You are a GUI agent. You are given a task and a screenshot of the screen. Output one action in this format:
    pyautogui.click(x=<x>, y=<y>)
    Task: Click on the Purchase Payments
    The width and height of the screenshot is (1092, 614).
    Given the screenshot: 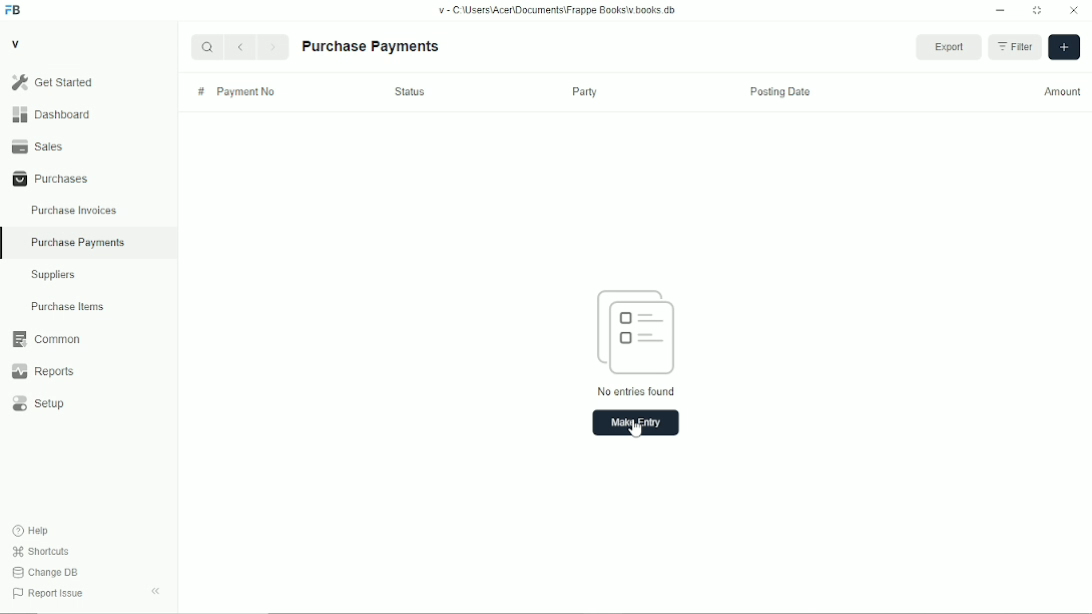 What is the action you would take?
    pyautogui.click(x=372, y=46)
    